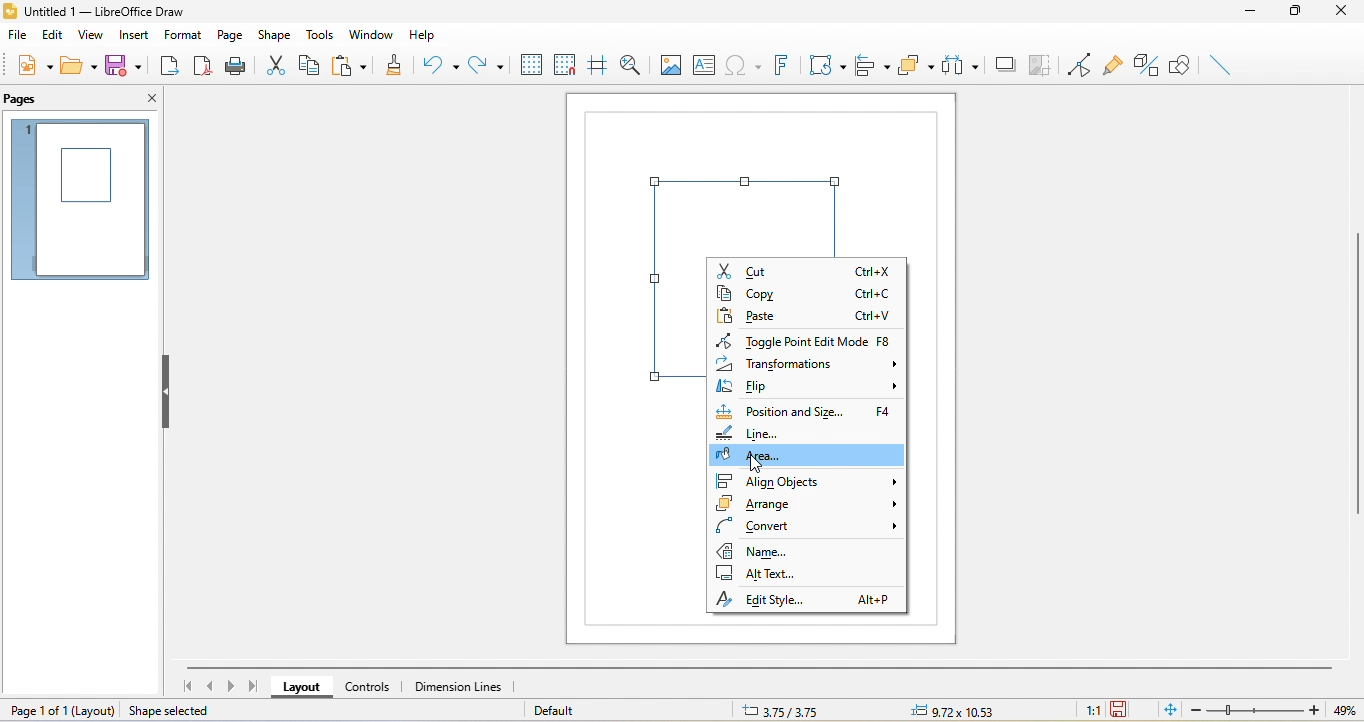 This screenshot has height=722, width=1364. I want to click on file, so click(17, 39).